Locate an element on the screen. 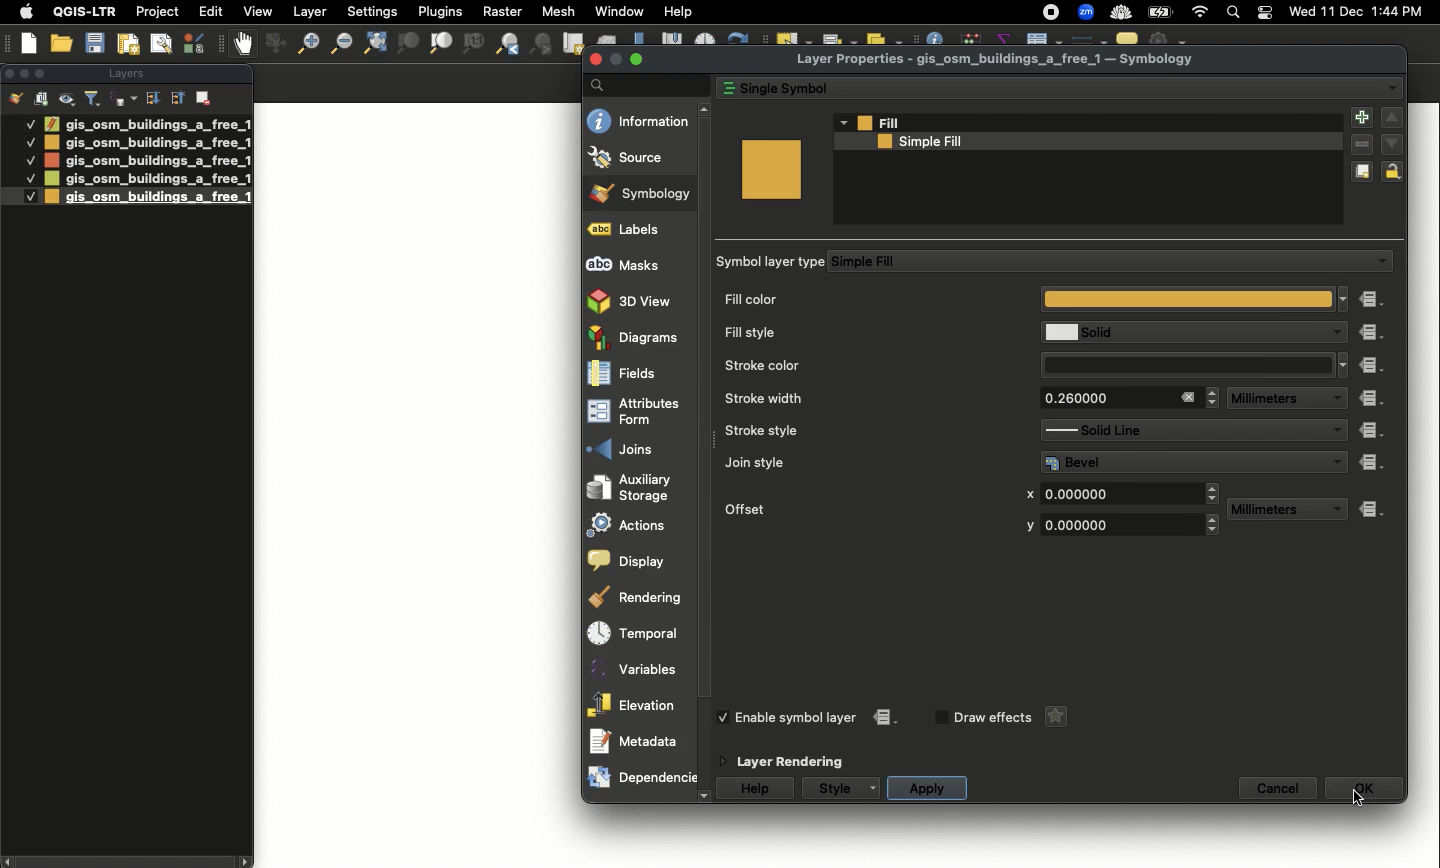 The height and width of the screenshot is (868, 1440). Fill style is located at coordinates (864, 333).